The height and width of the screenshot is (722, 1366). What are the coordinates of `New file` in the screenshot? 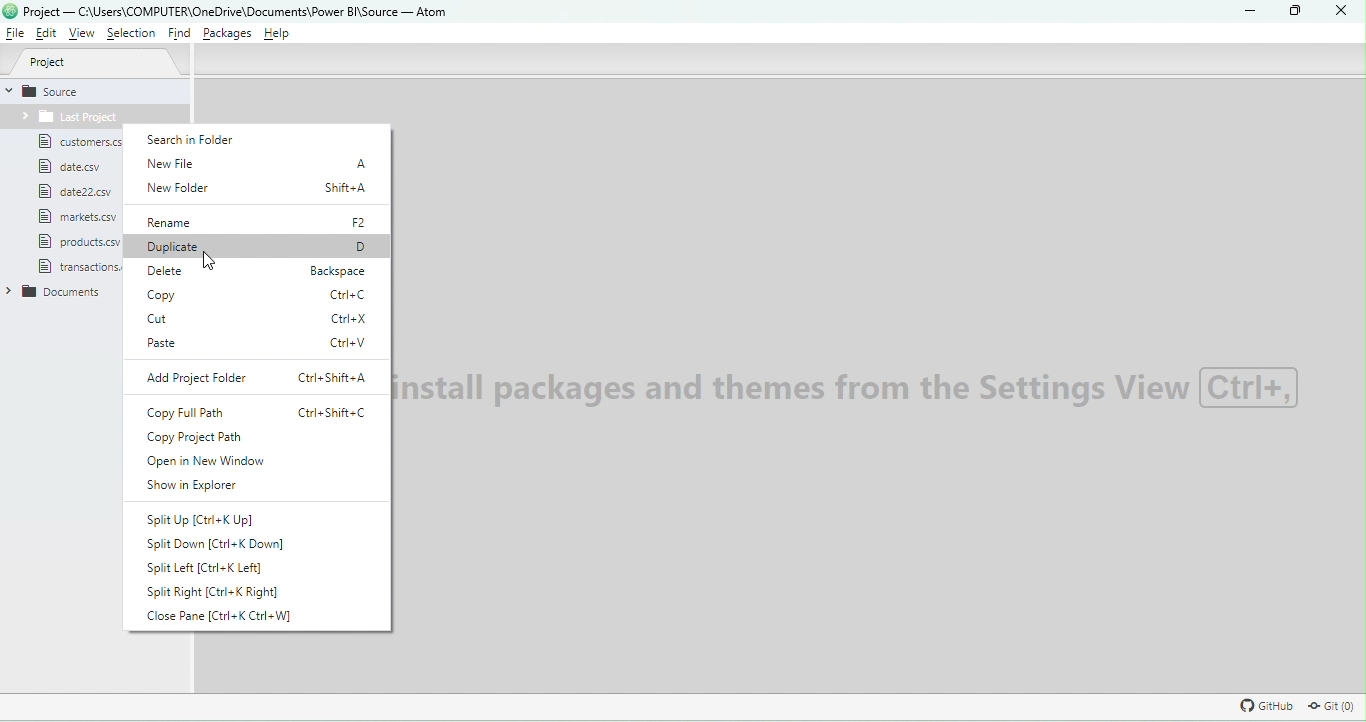 It's located at (261, 164).